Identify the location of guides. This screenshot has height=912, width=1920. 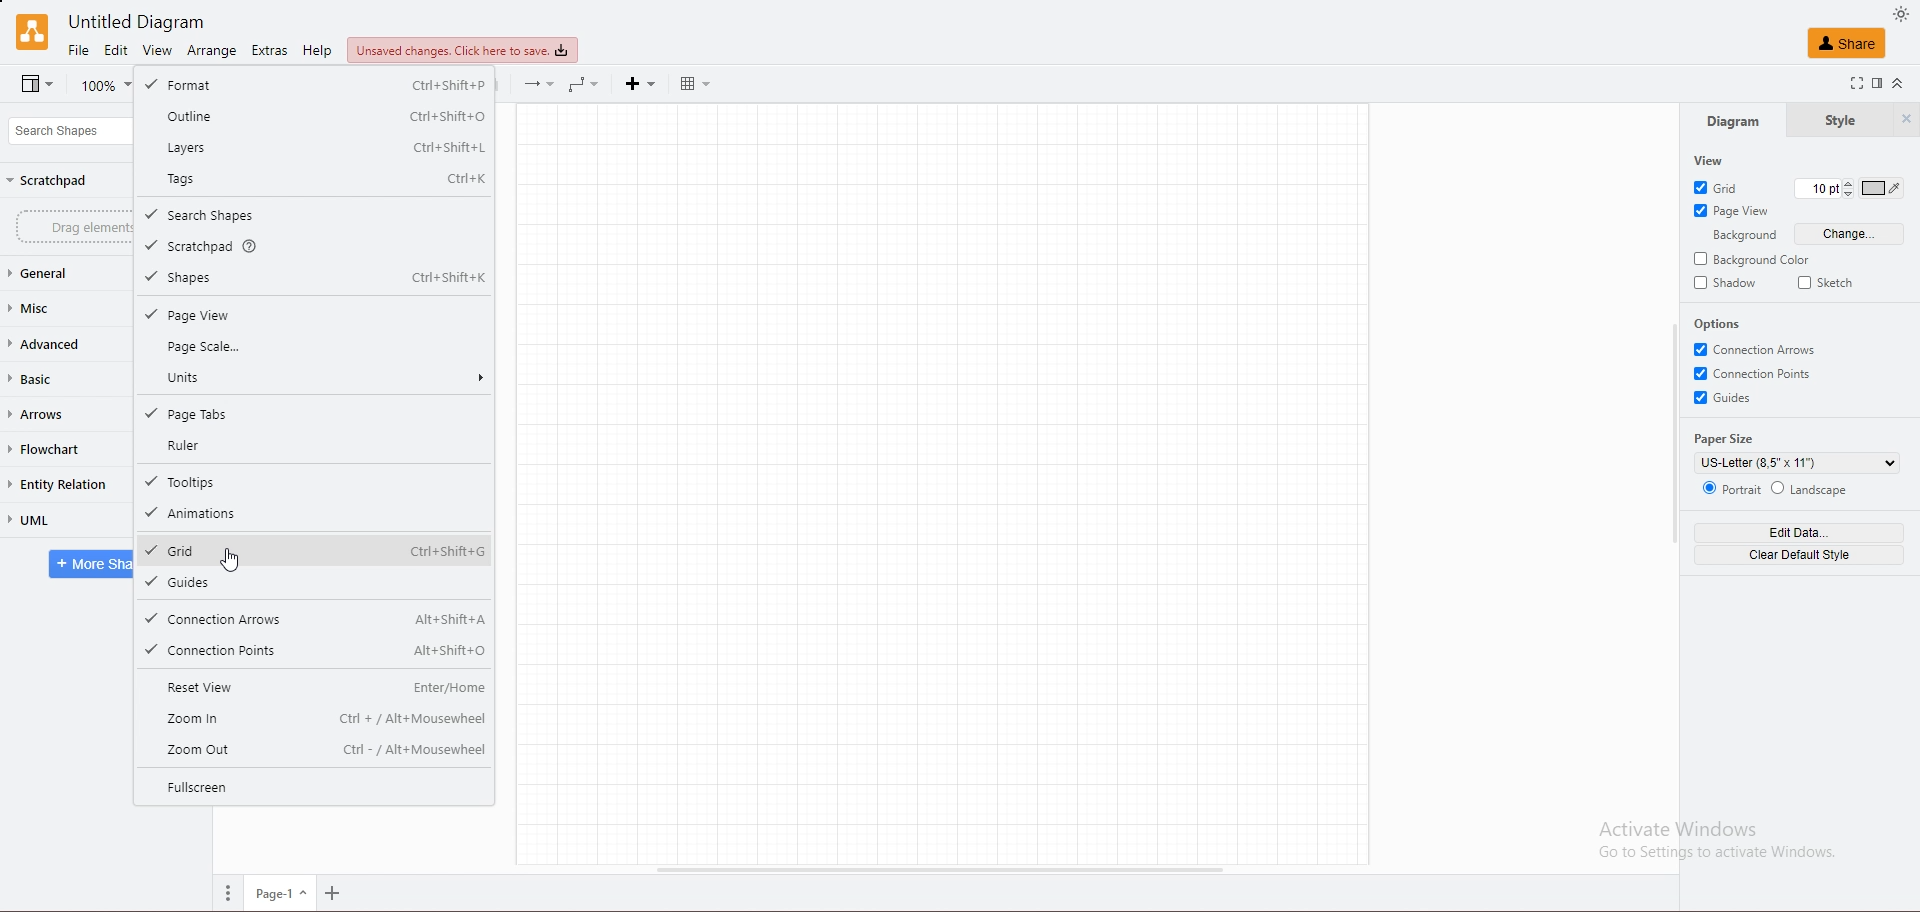
(1730, 398).